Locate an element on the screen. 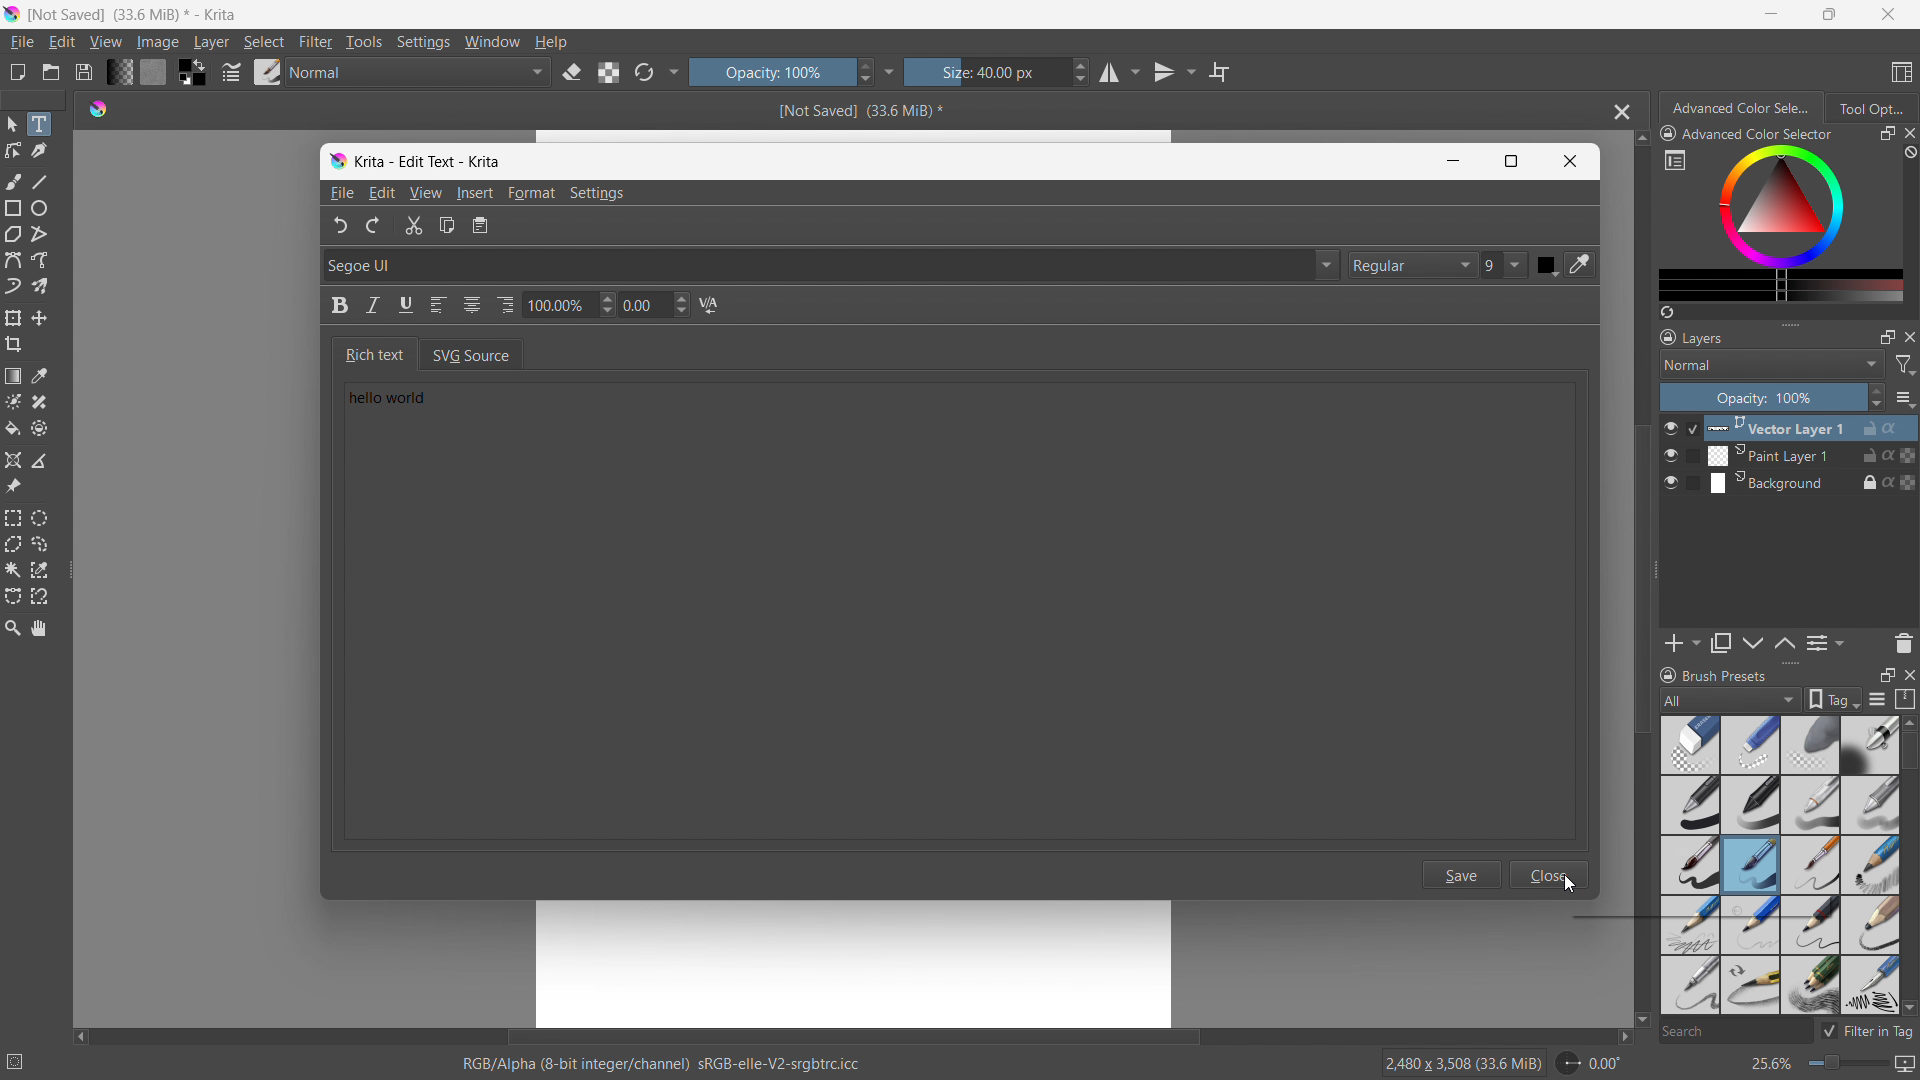 The height and width of the screenshot is (1080, 1920). scroll right is located at coordinates (1618, 1037).